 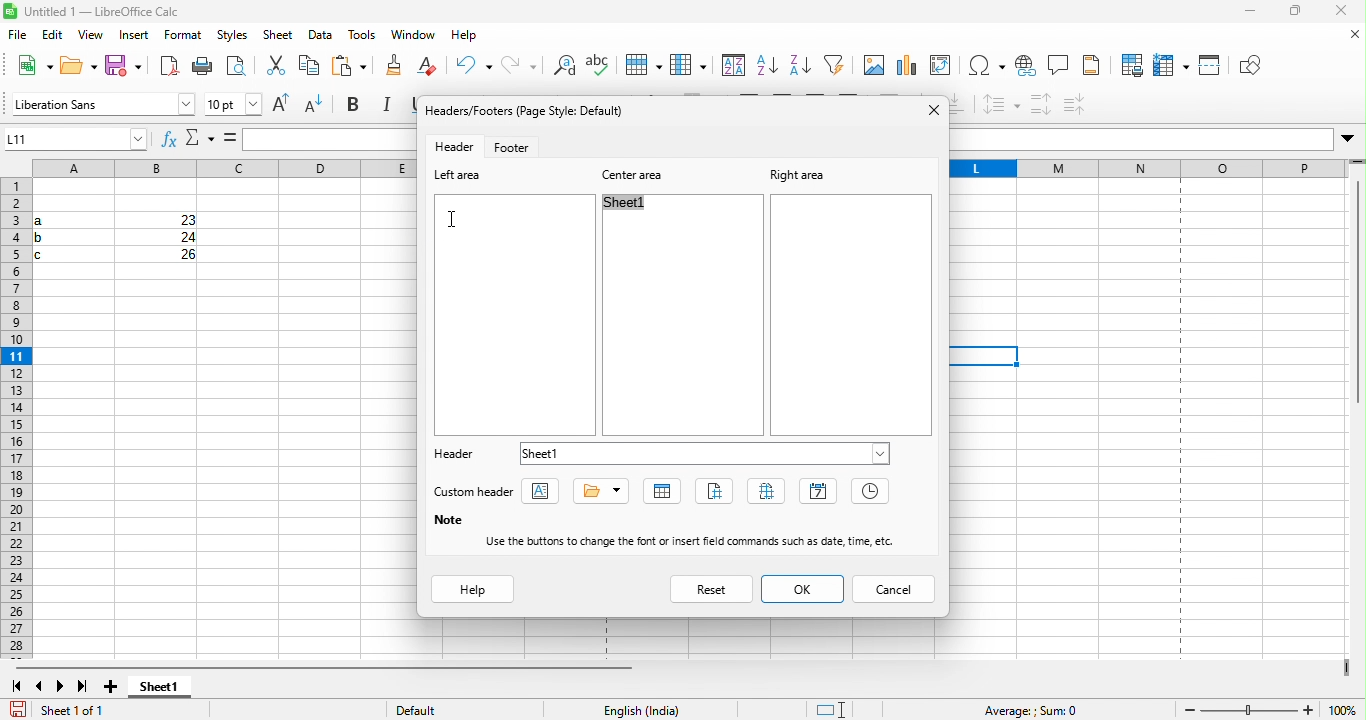 I want to click on zoom, so click(x=1252, y=707).